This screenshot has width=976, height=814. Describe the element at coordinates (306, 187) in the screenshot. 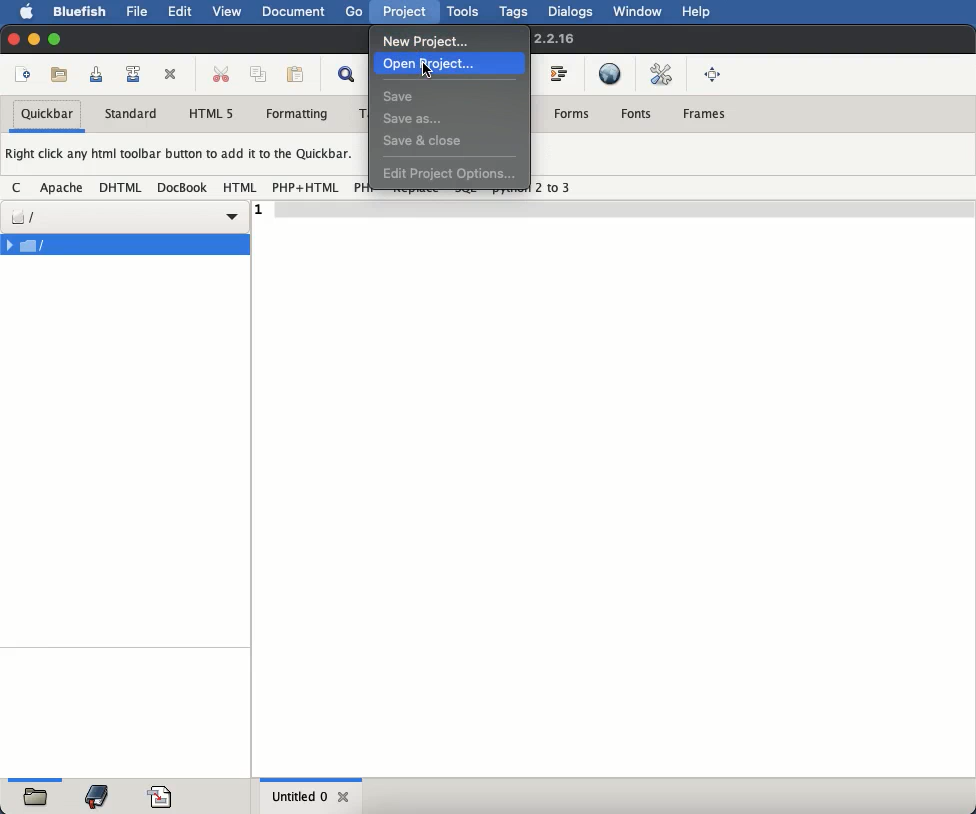

I see `php + html` at that location.